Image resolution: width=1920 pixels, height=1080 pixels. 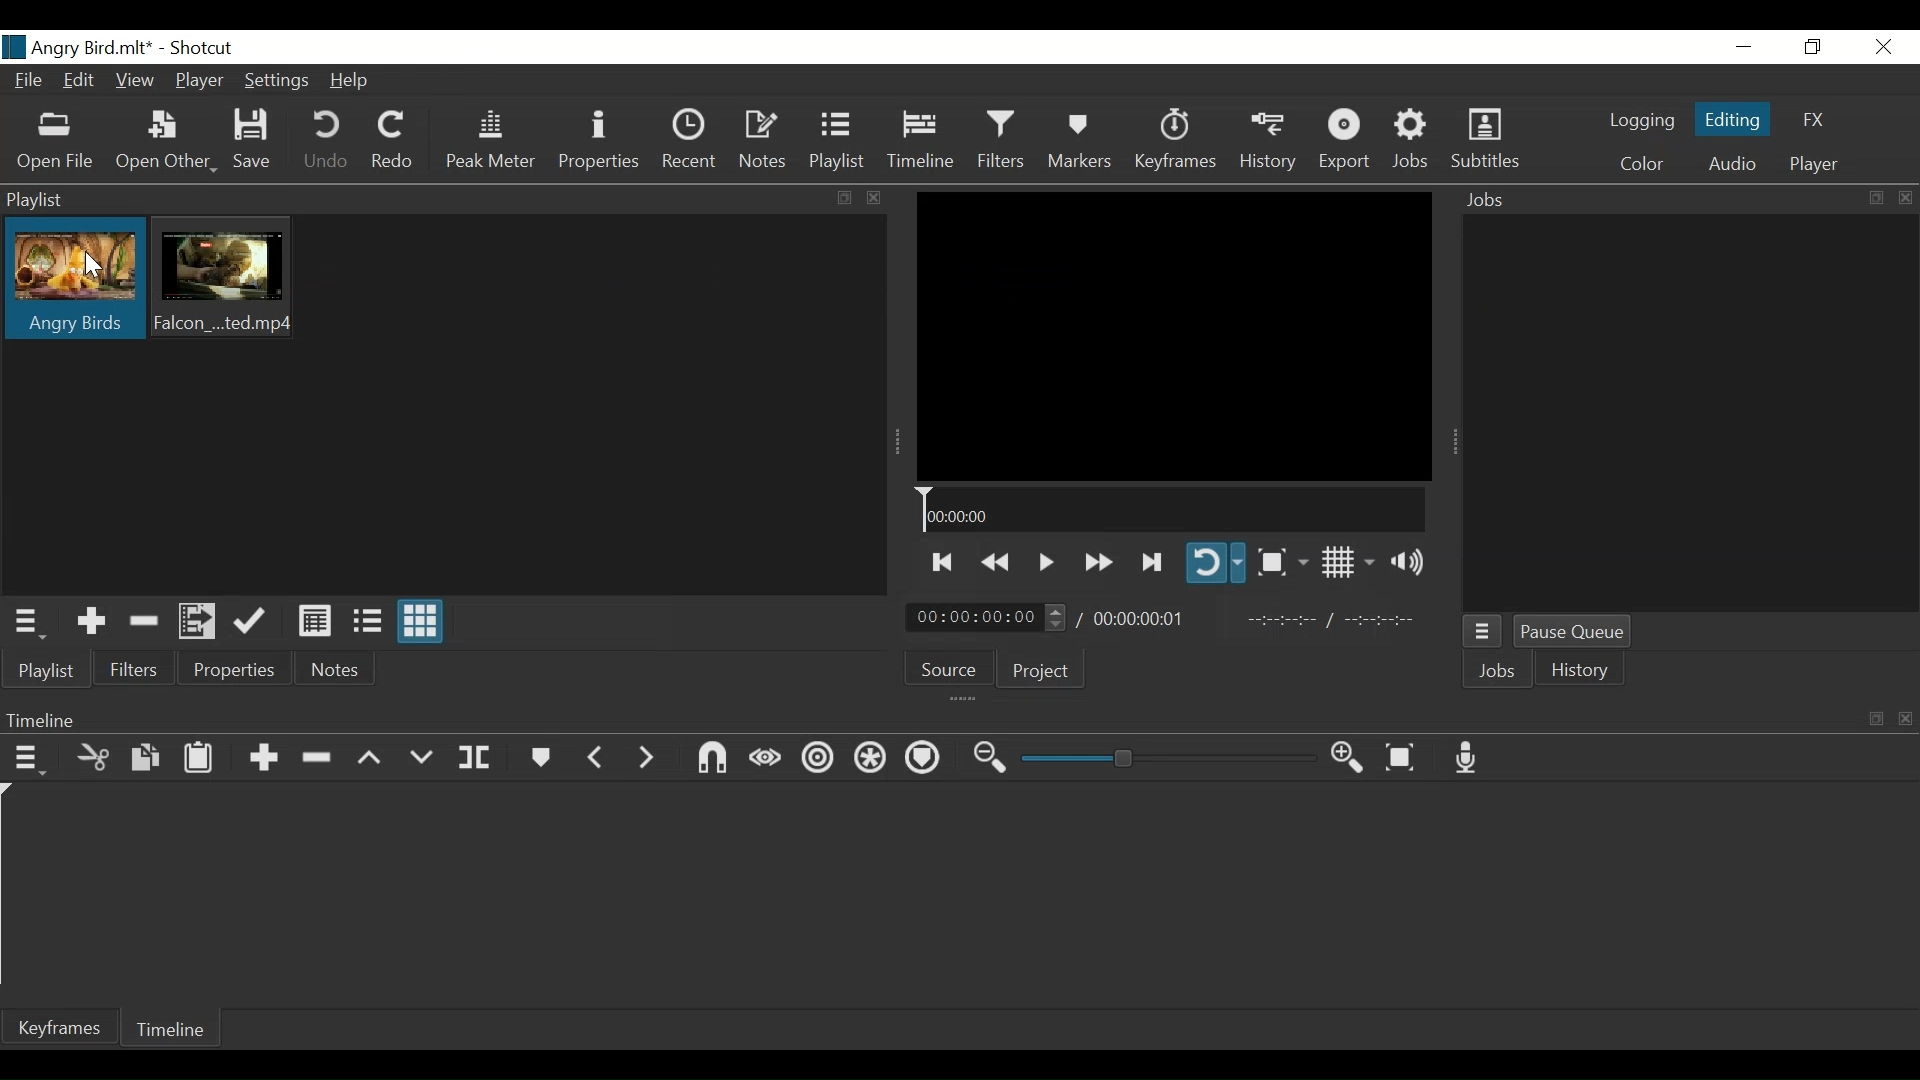 I want to click on Snap, so click(x=709, y=759).